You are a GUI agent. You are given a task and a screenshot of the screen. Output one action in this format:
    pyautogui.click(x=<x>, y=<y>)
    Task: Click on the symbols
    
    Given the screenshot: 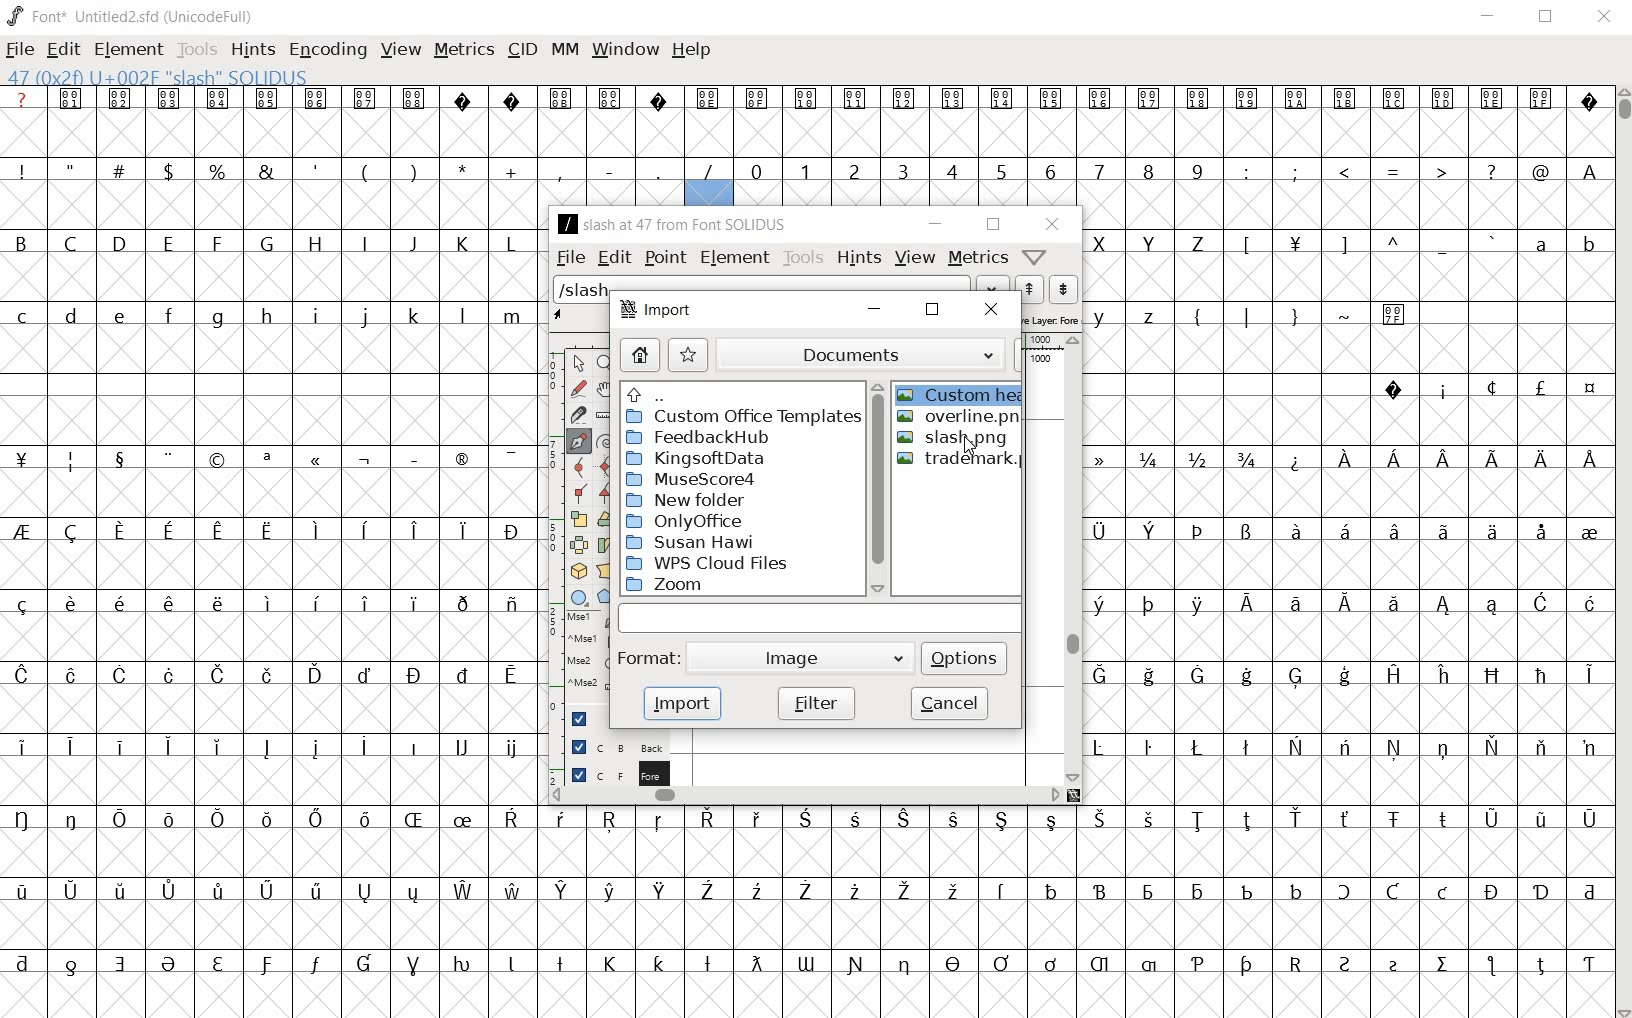 What is the action you would take?
    pyautogui.click(x=279, y=459)
    